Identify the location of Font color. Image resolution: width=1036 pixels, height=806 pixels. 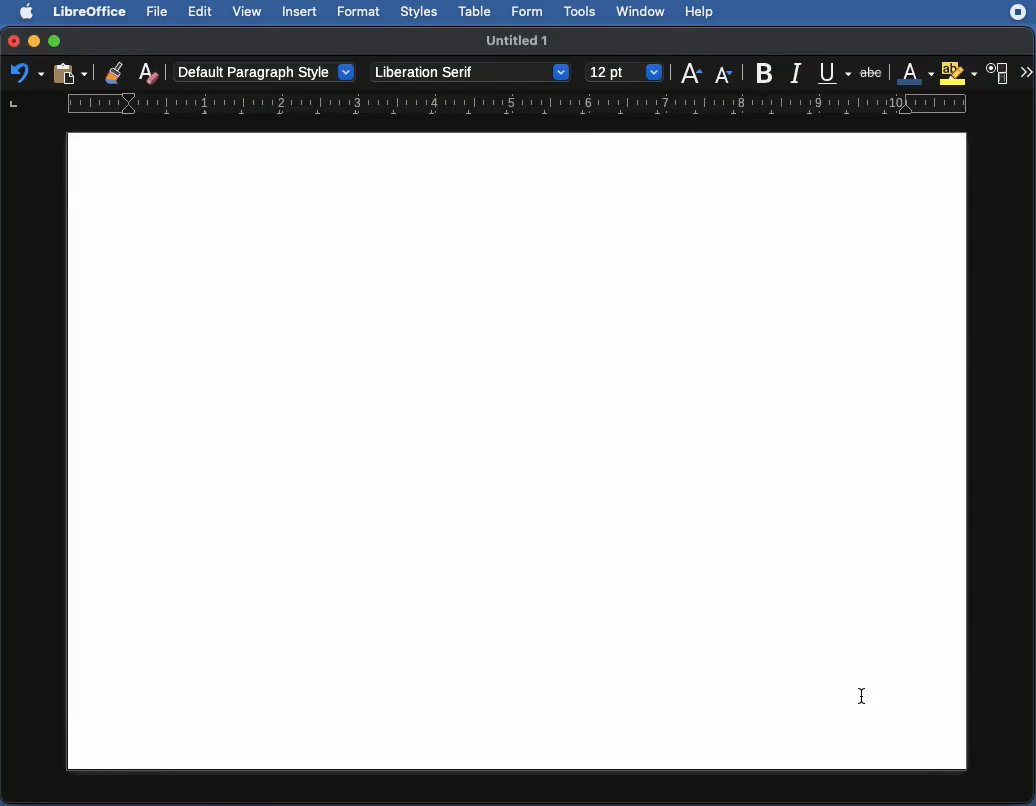
(914, 70).